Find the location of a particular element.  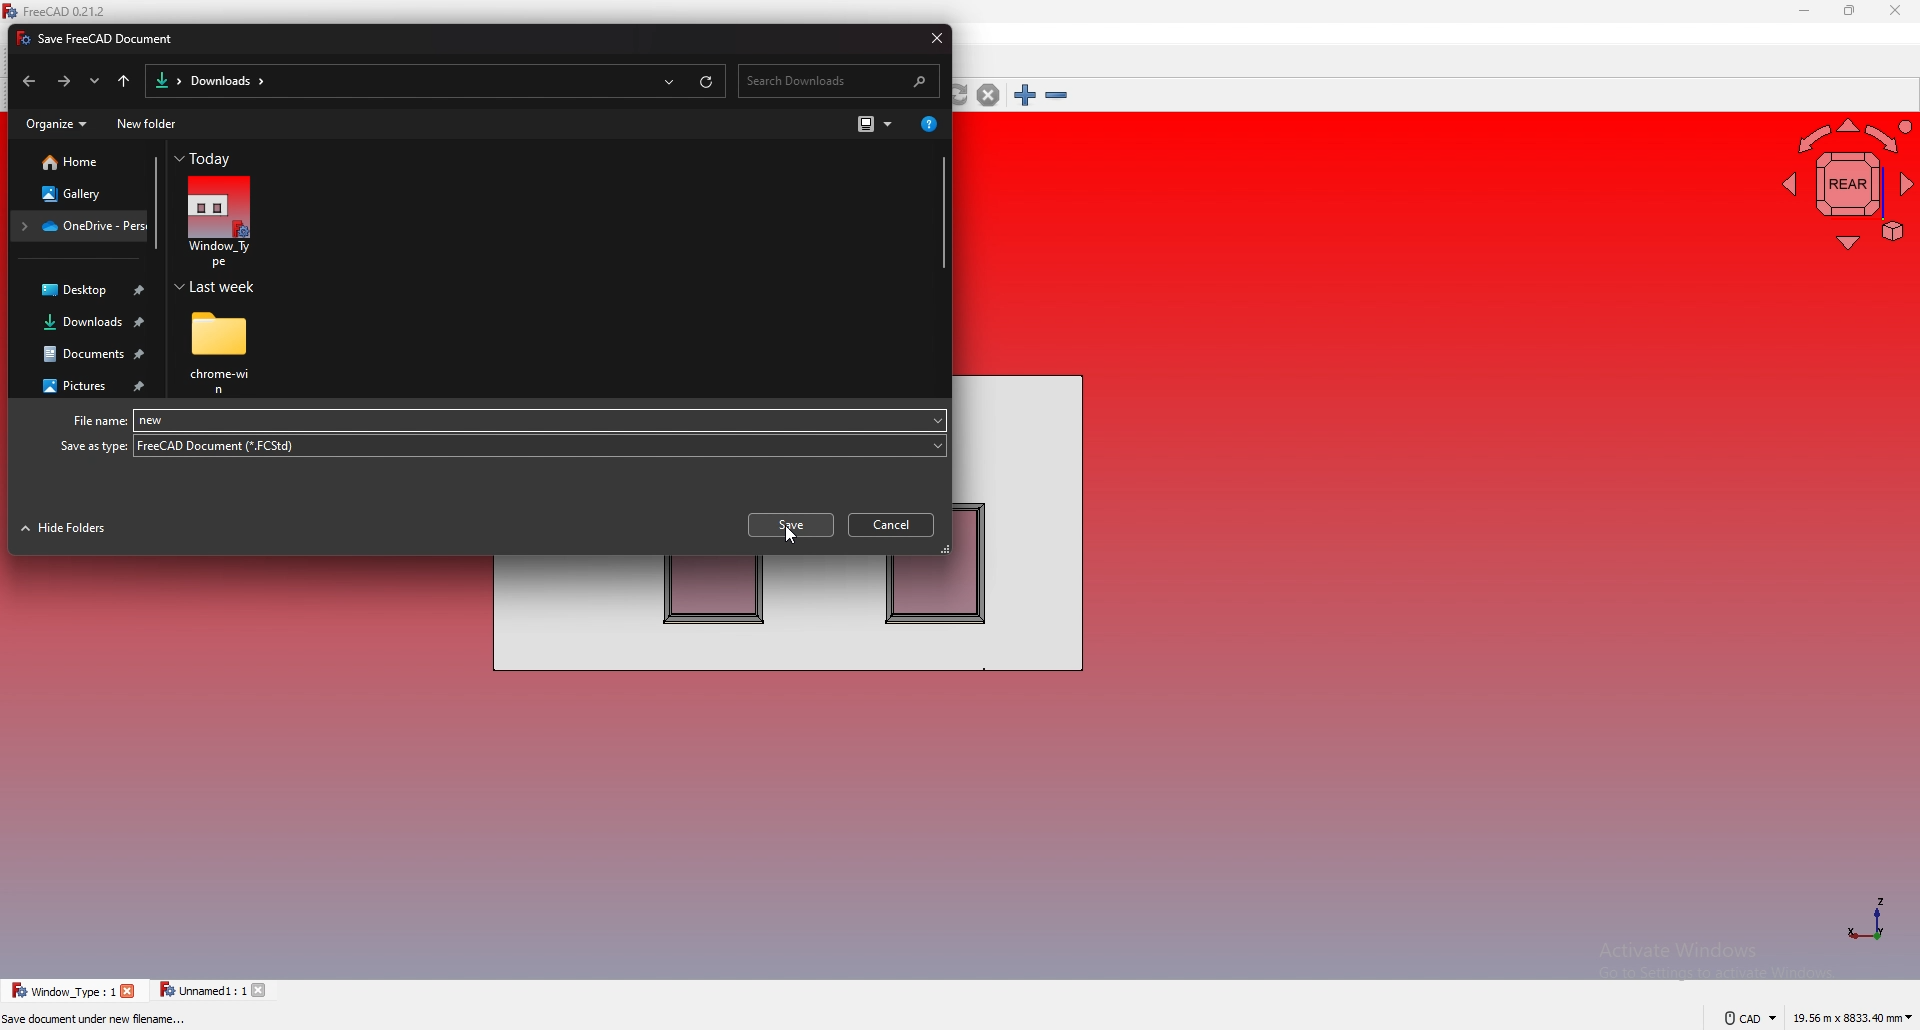

change your view is located at coordinates (874, 123).